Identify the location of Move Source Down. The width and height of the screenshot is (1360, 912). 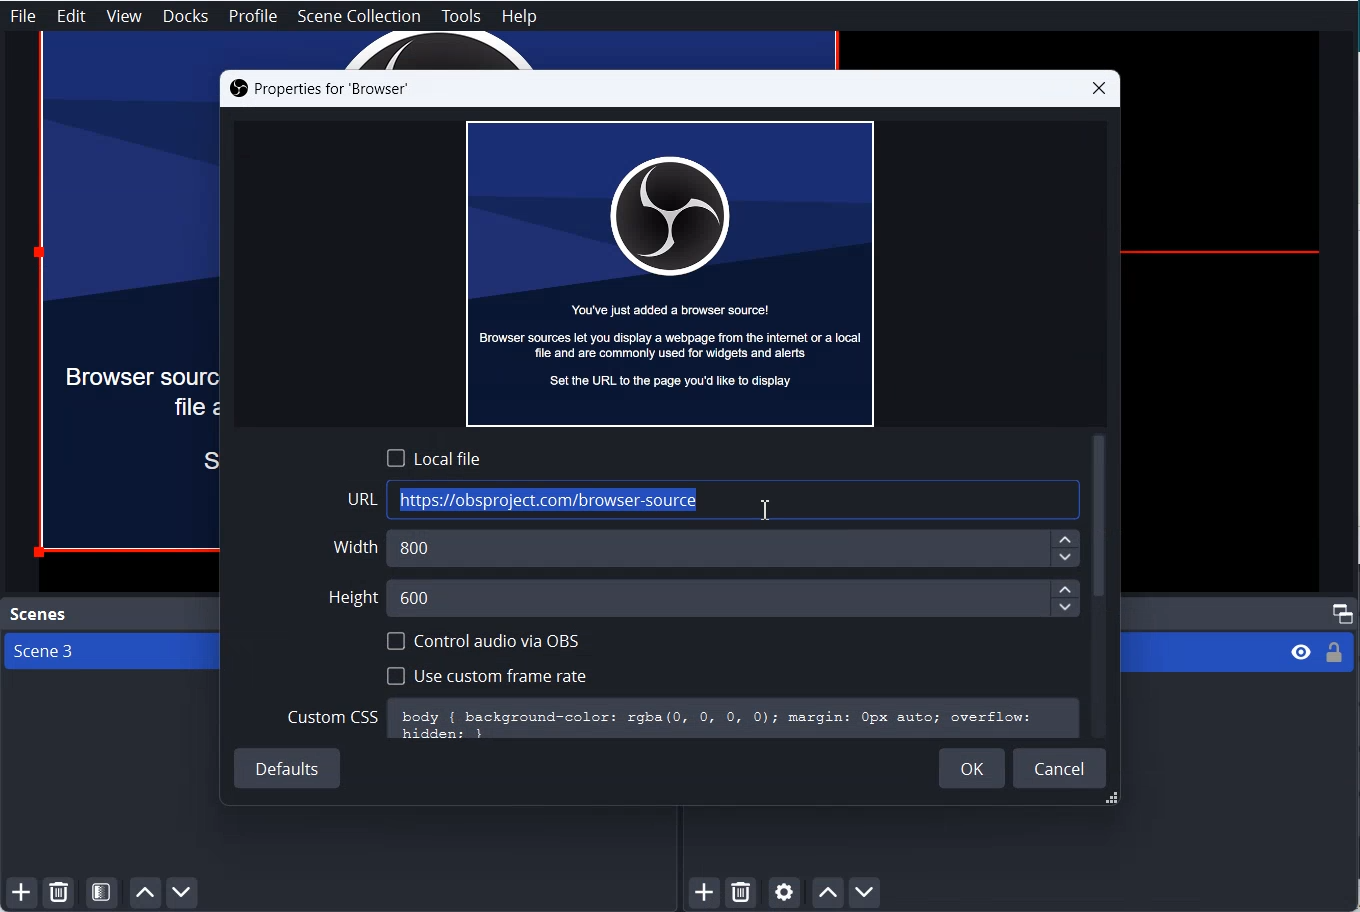
(865, 891).